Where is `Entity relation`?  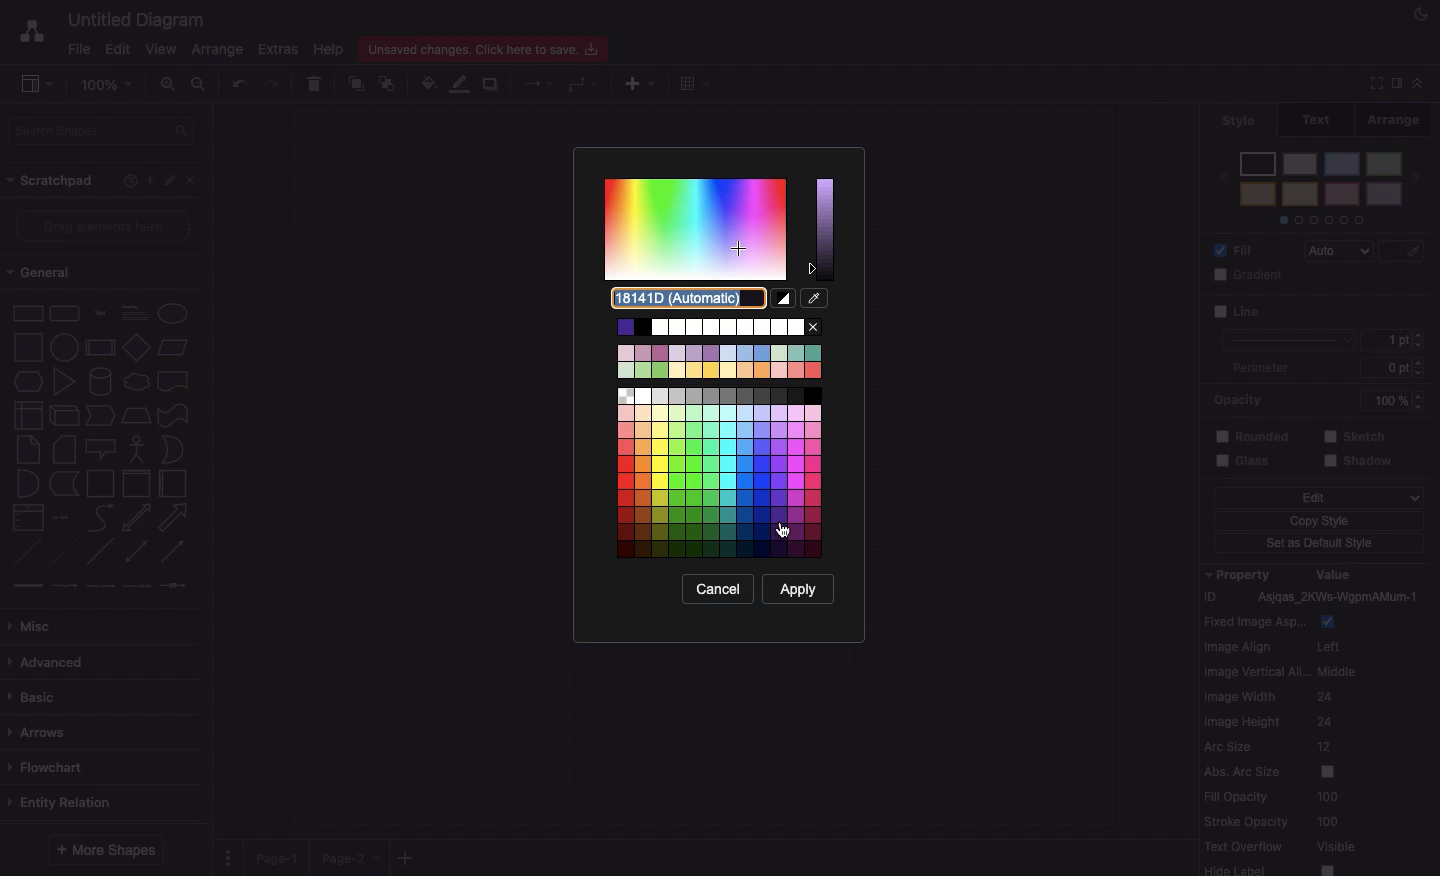
Entity relation is located at coordinates (64, 800).